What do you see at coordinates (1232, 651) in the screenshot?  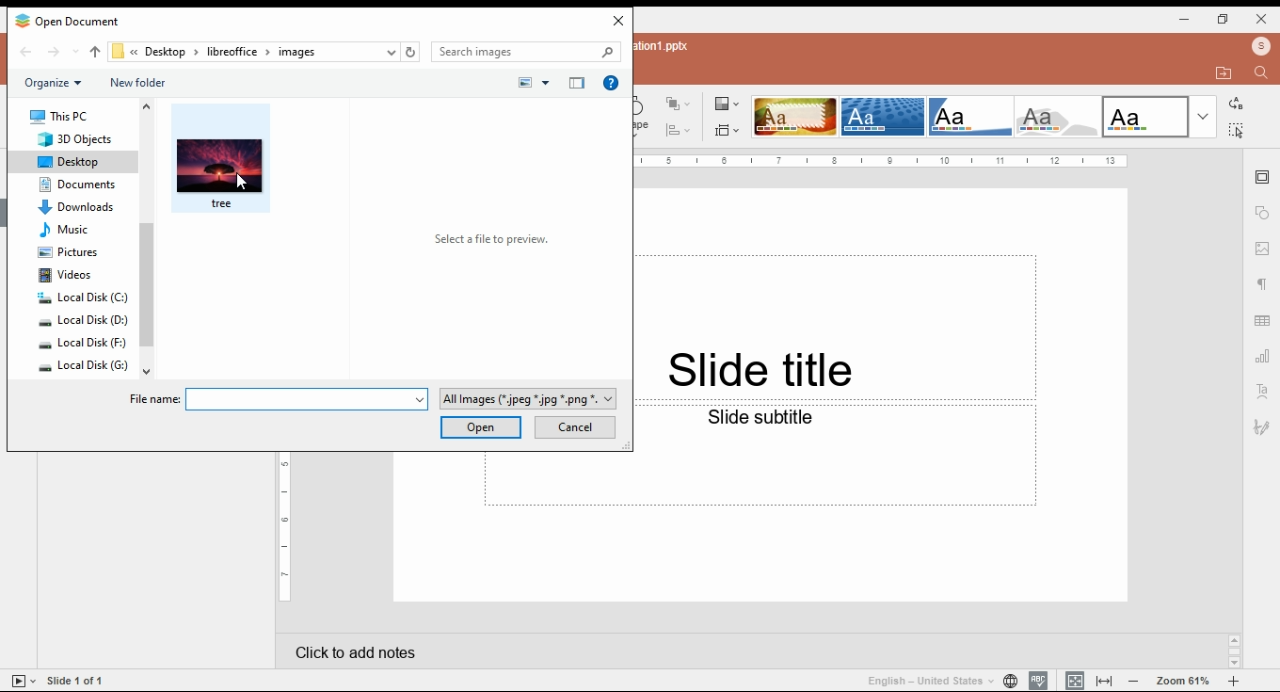 I see `Scrollbar` at bounding box center [1232, 651].